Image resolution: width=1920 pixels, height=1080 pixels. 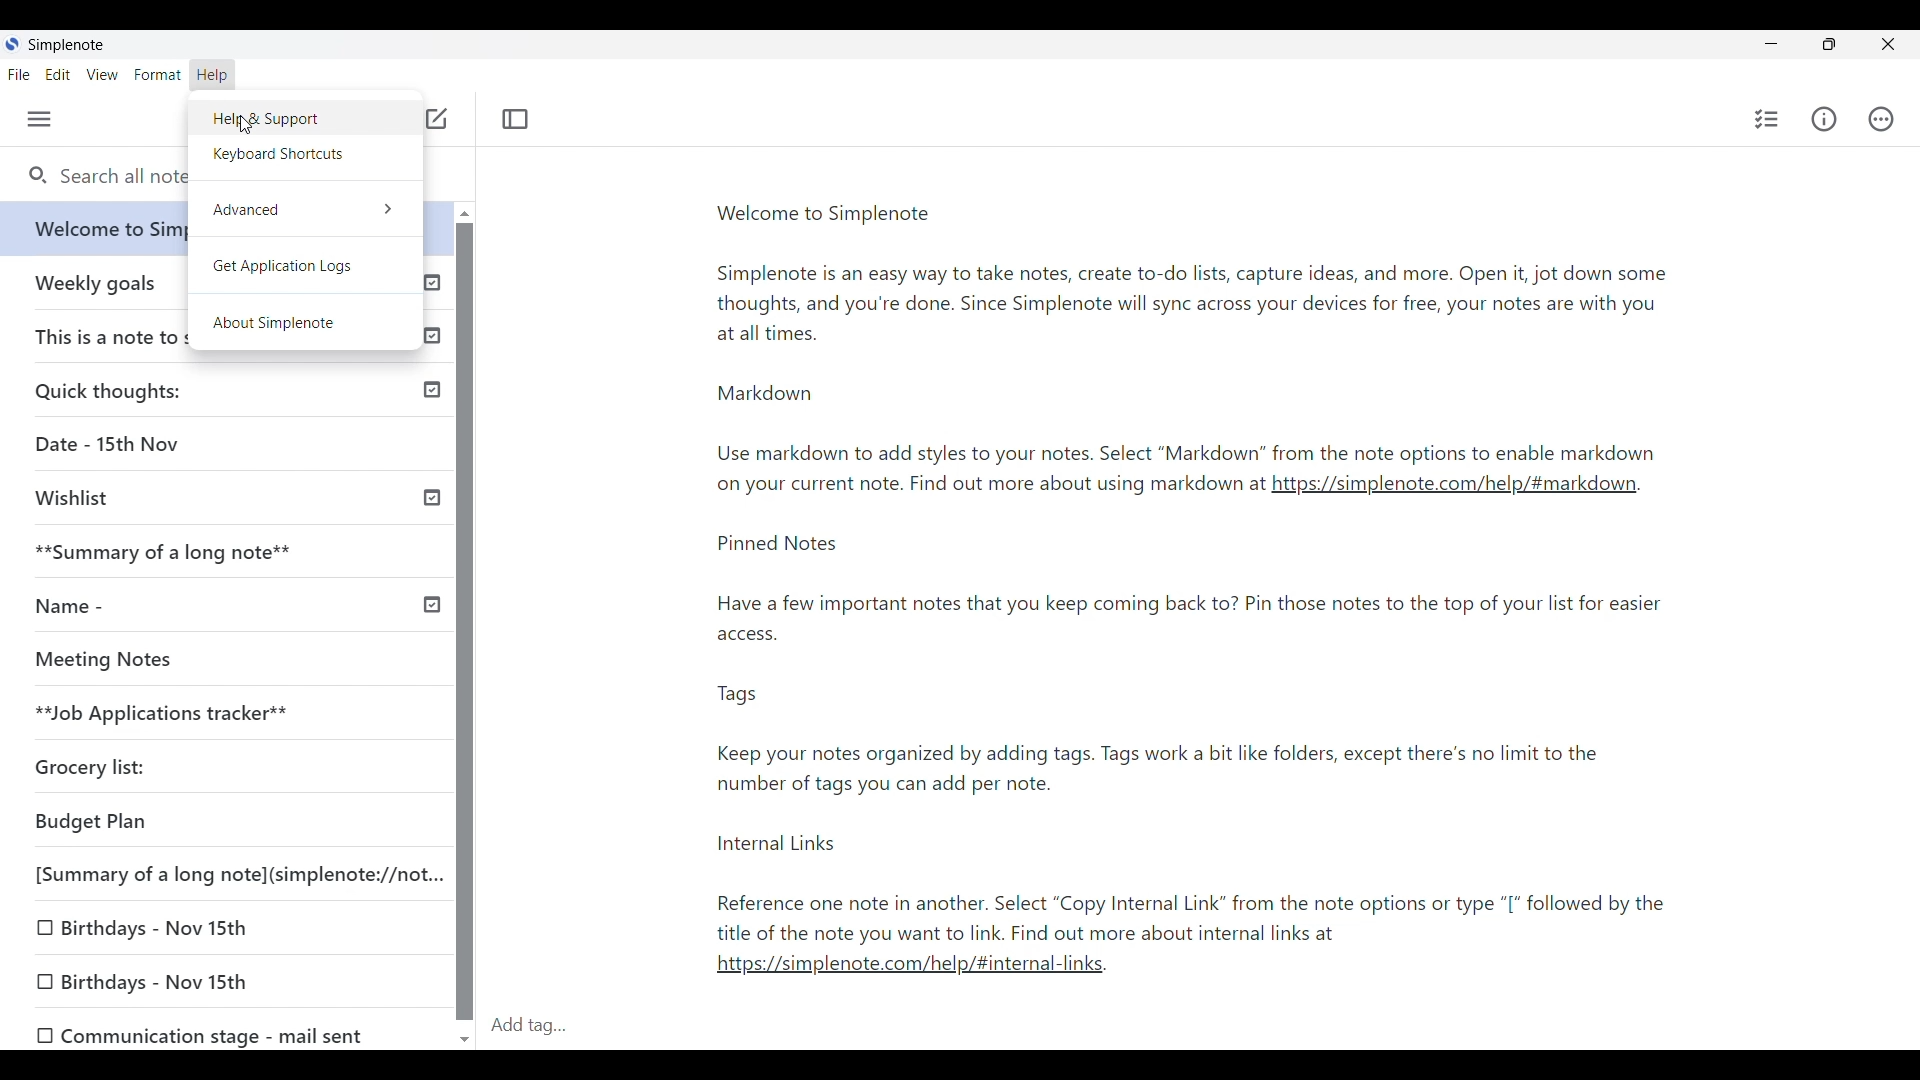 What do you see at coordinates (246, 126) in the screenshot?
I see `cursor` at bounding box center [246, 126].